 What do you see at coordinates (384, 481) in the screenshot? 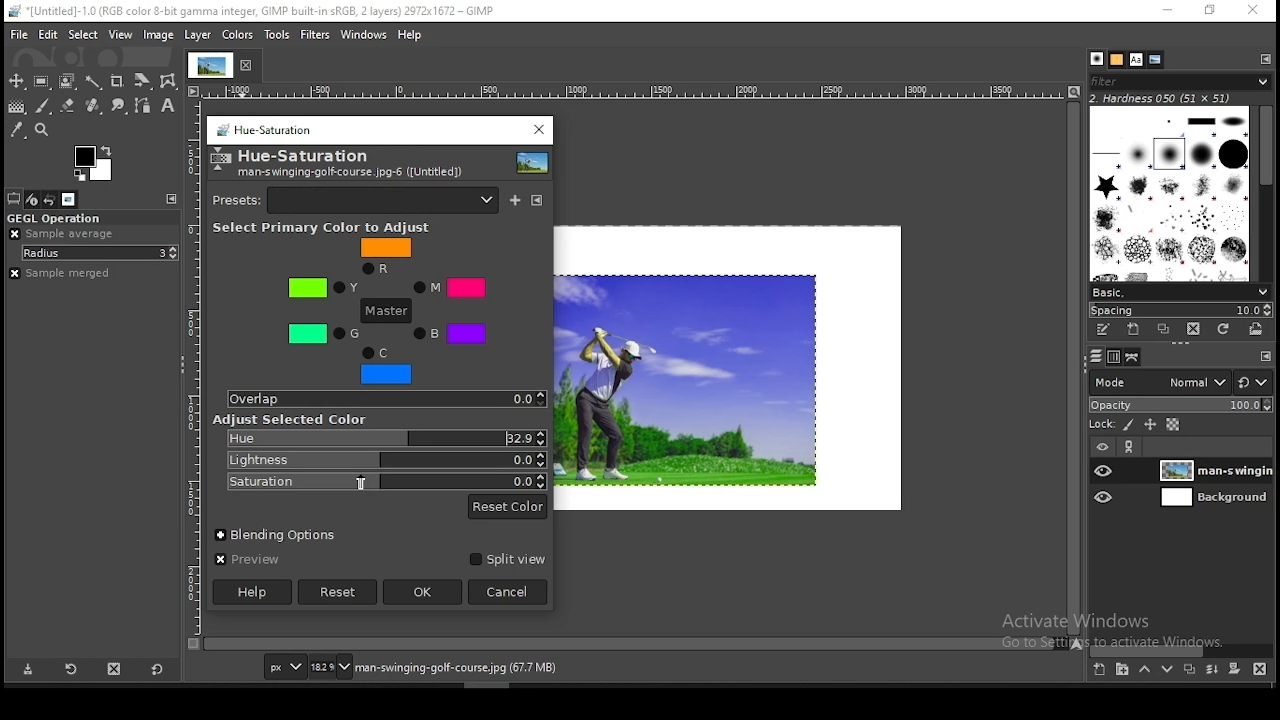
I see `saturation` at bounding box center [384, 481].